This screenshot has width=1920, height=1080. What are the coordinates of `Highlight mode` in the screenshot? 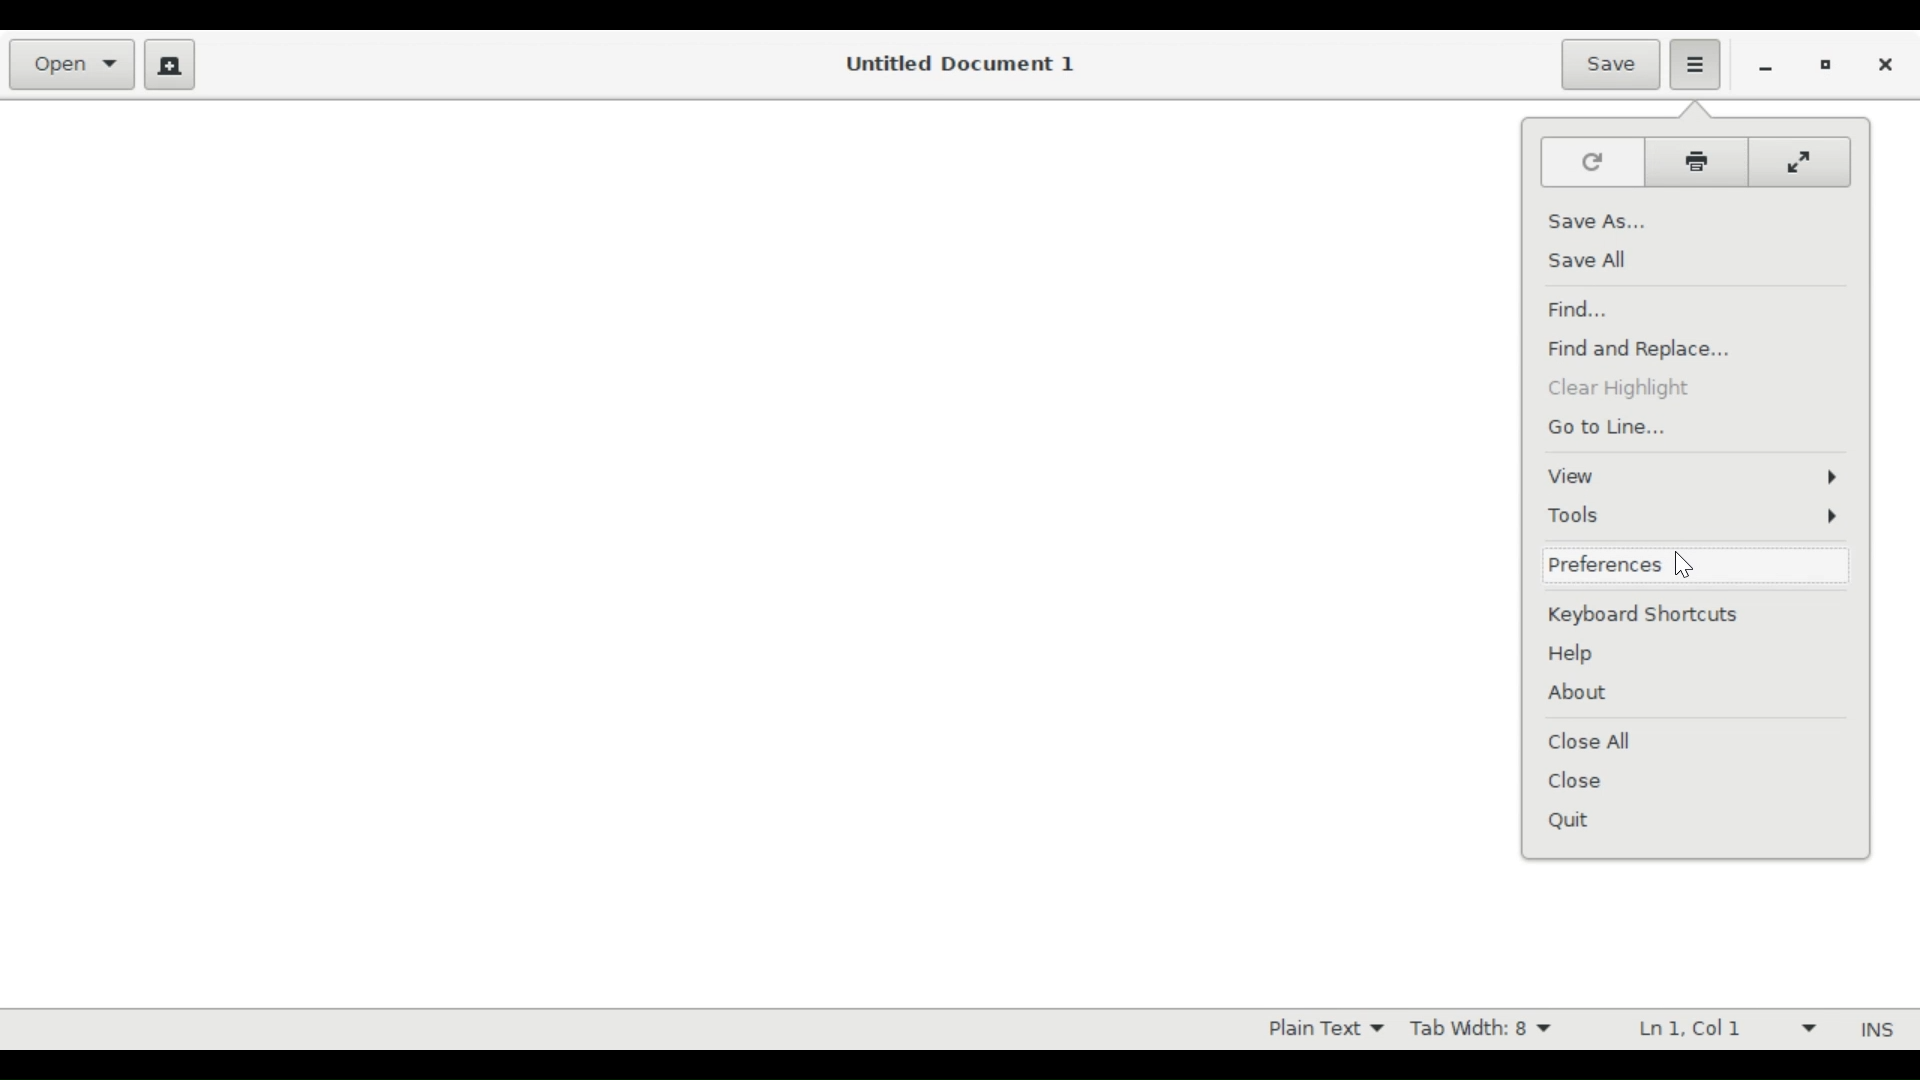 It's located at (1321, 1027).